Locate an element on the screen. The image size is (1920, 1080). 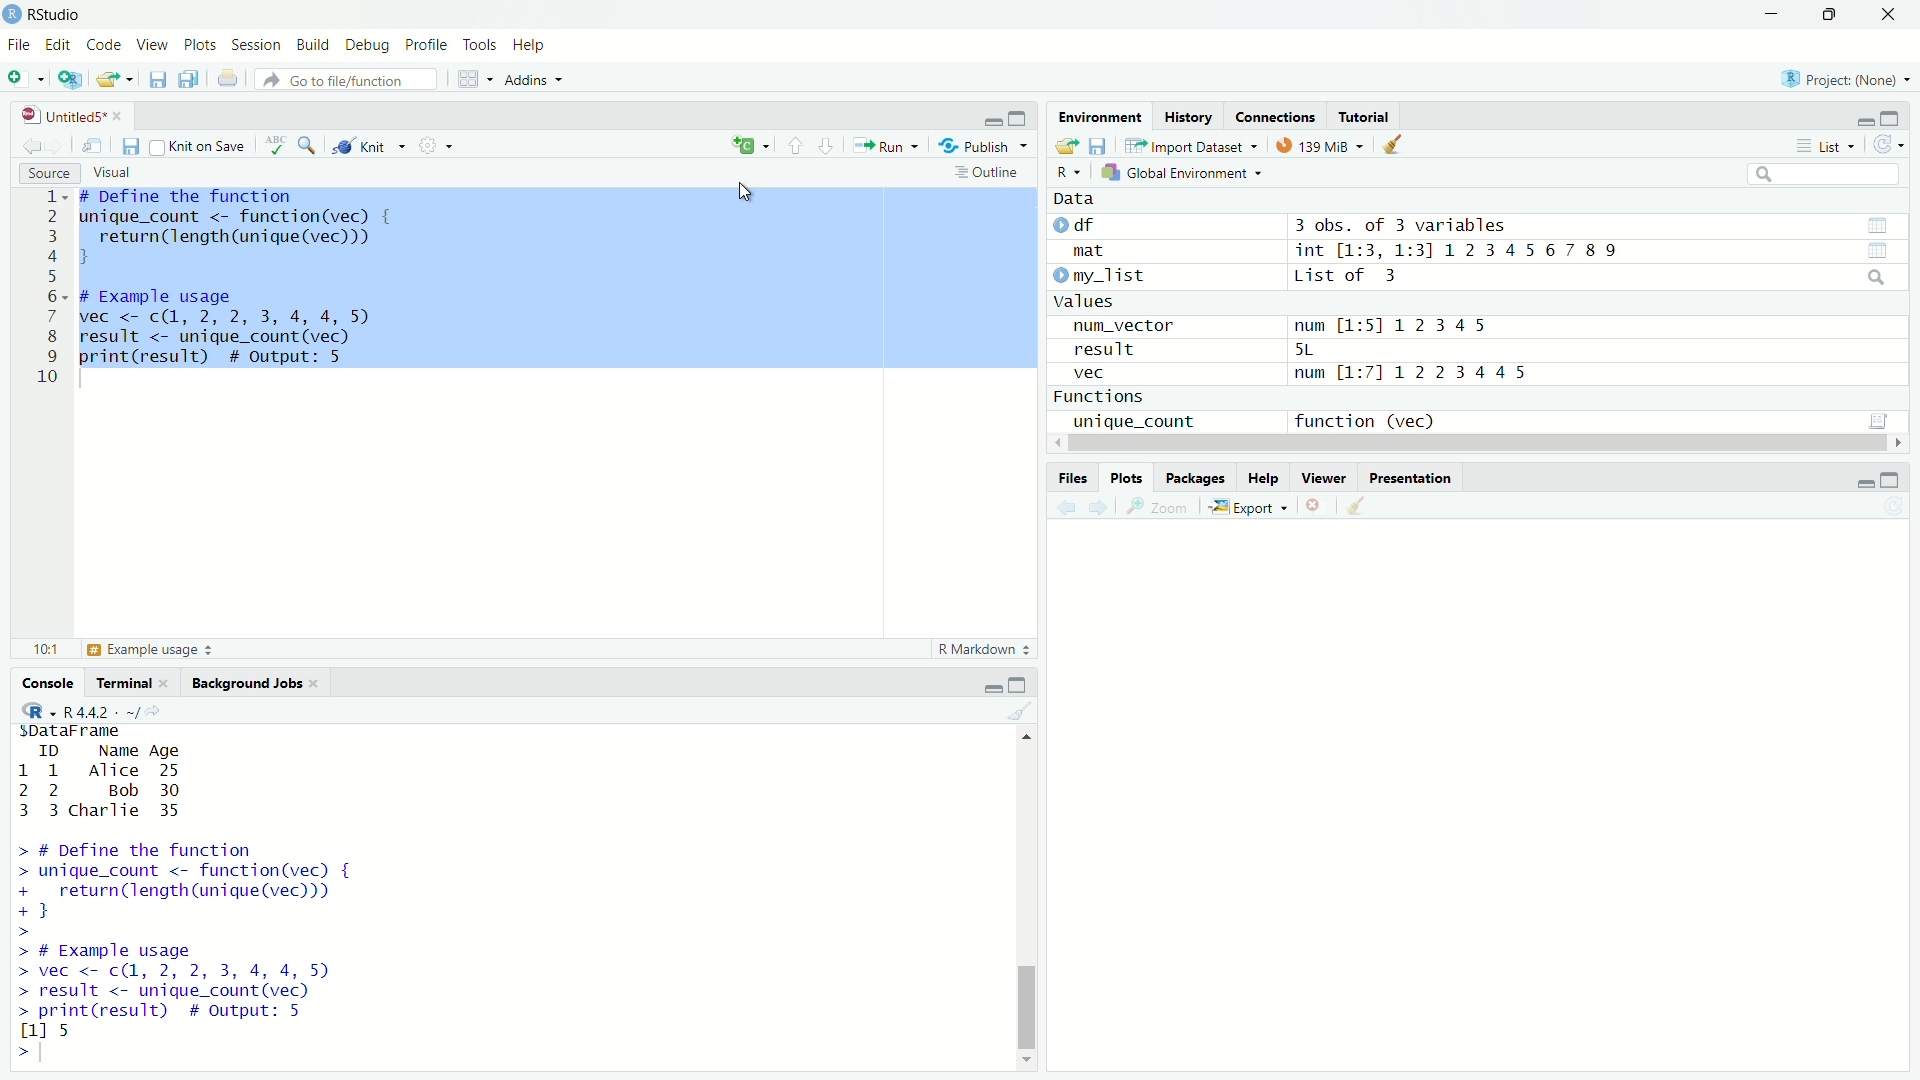
back is located at coordinates (1069, 508).